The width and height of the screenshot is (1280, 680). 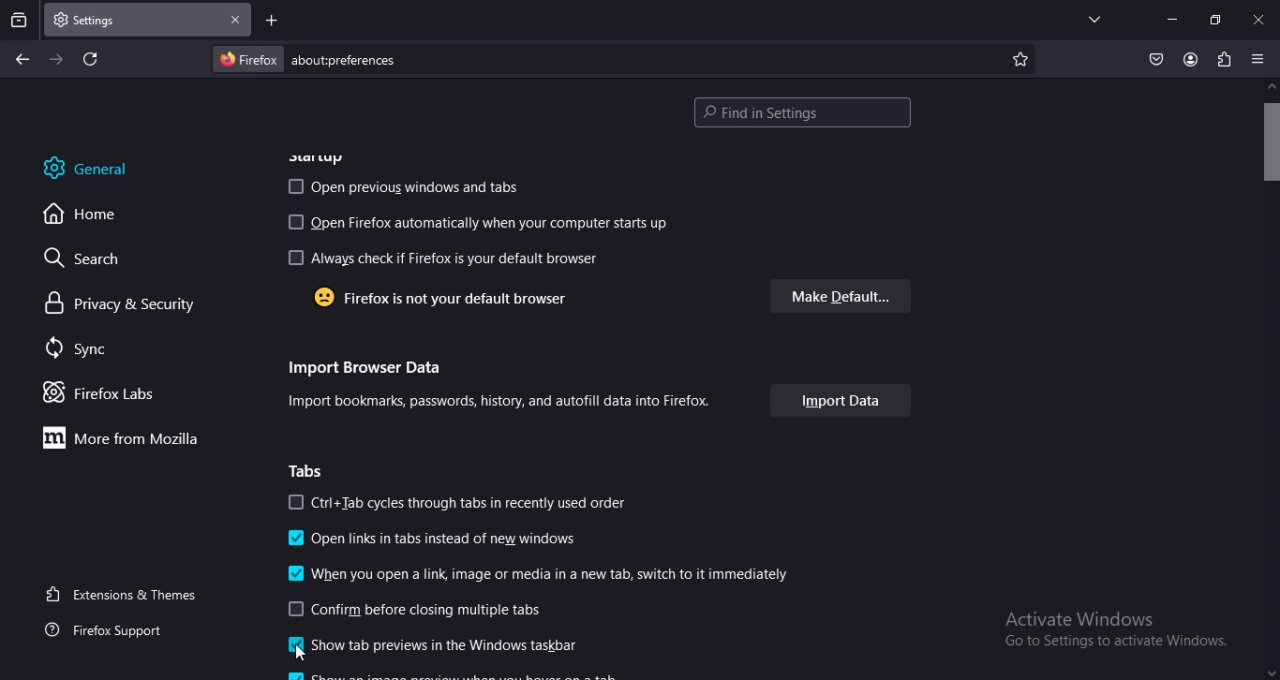 I want to click on home, so click(x=89, y=216).